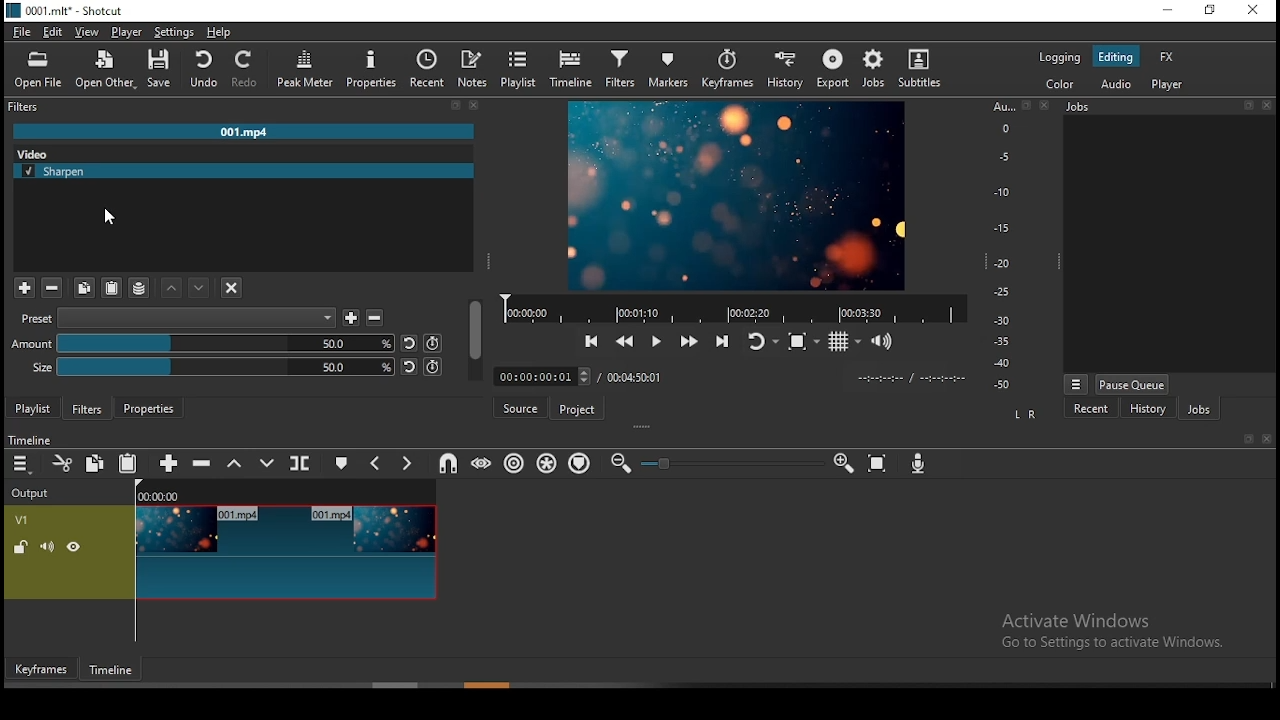  What do you see at coordinates (127, 464) in the screenshot?
I see `paste` at bounding box center [127, 464].